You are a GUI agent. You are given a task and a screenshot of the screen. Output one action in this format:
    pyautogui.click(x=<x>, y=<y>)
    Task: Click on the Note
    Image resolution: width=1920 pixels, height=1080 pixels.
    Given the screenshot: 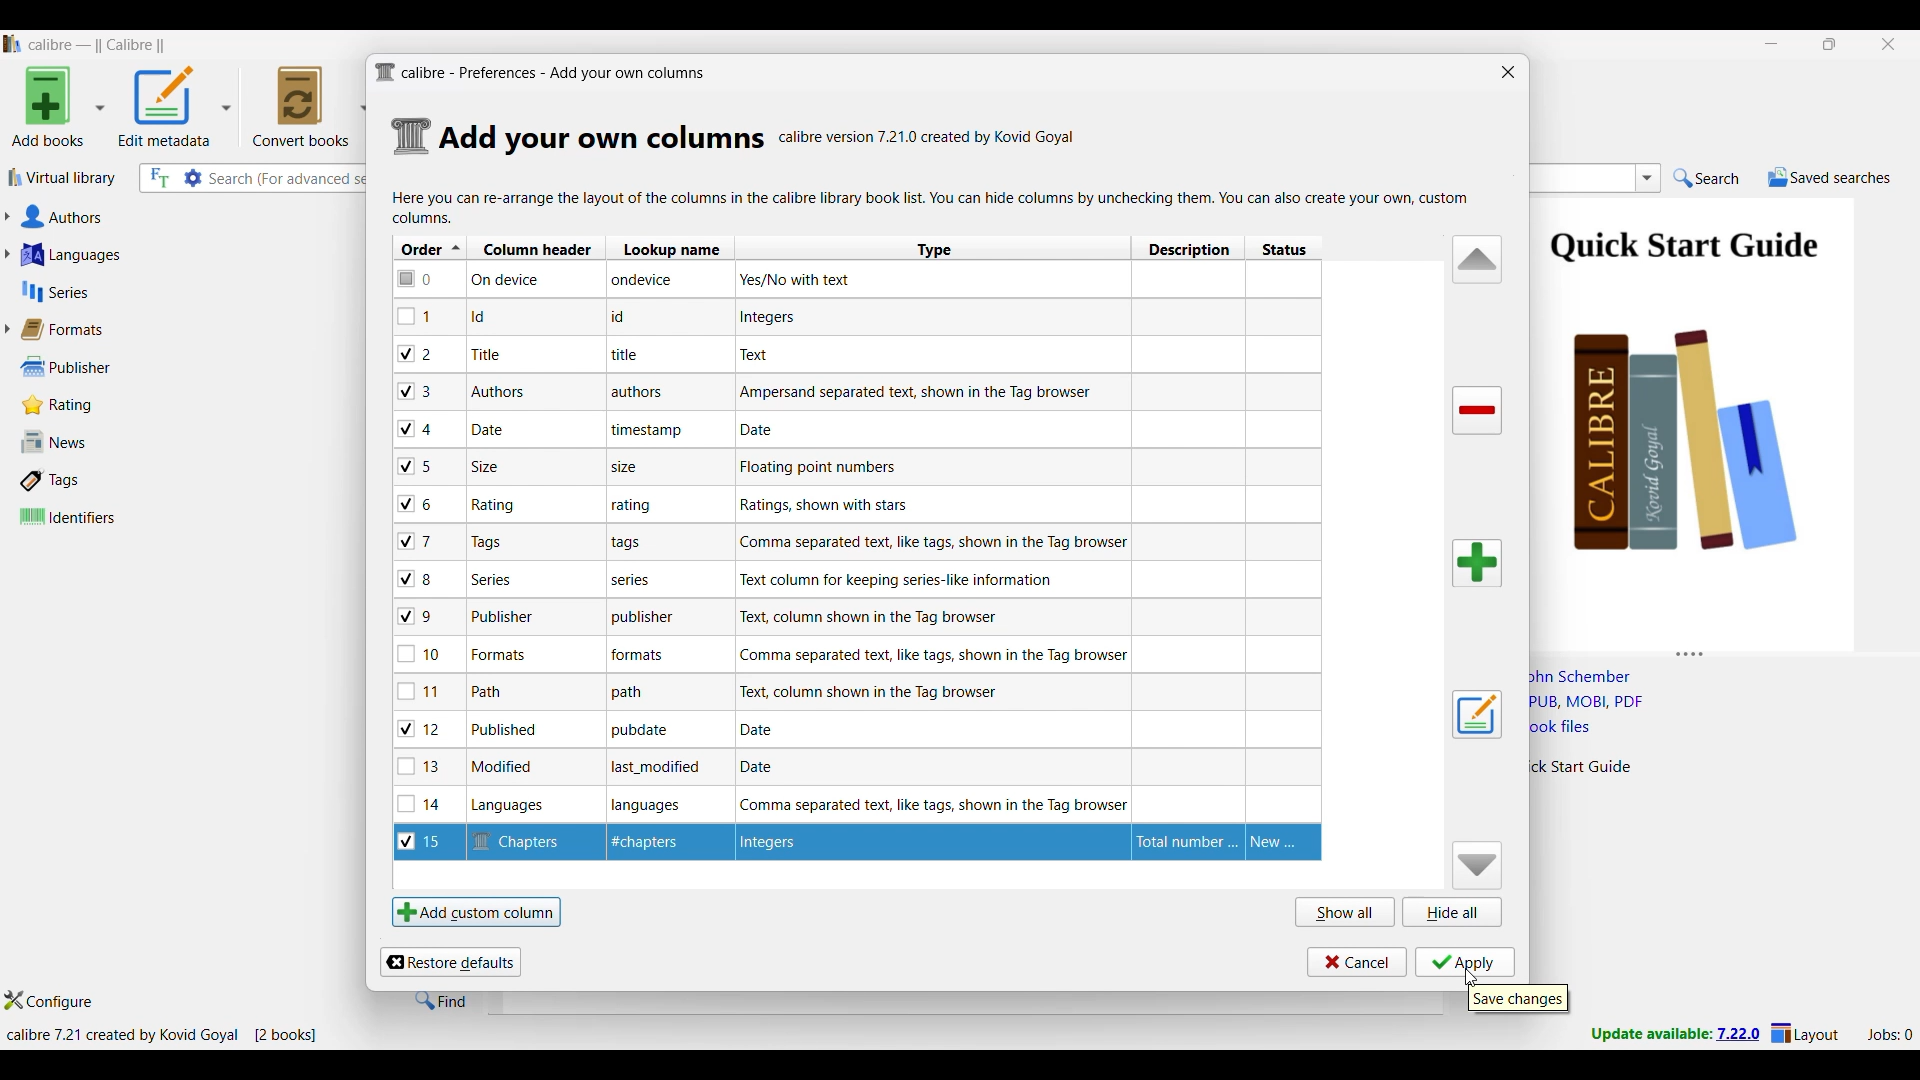 What is the action you would take?
    pyautogui.click(x=489, y=467)
    